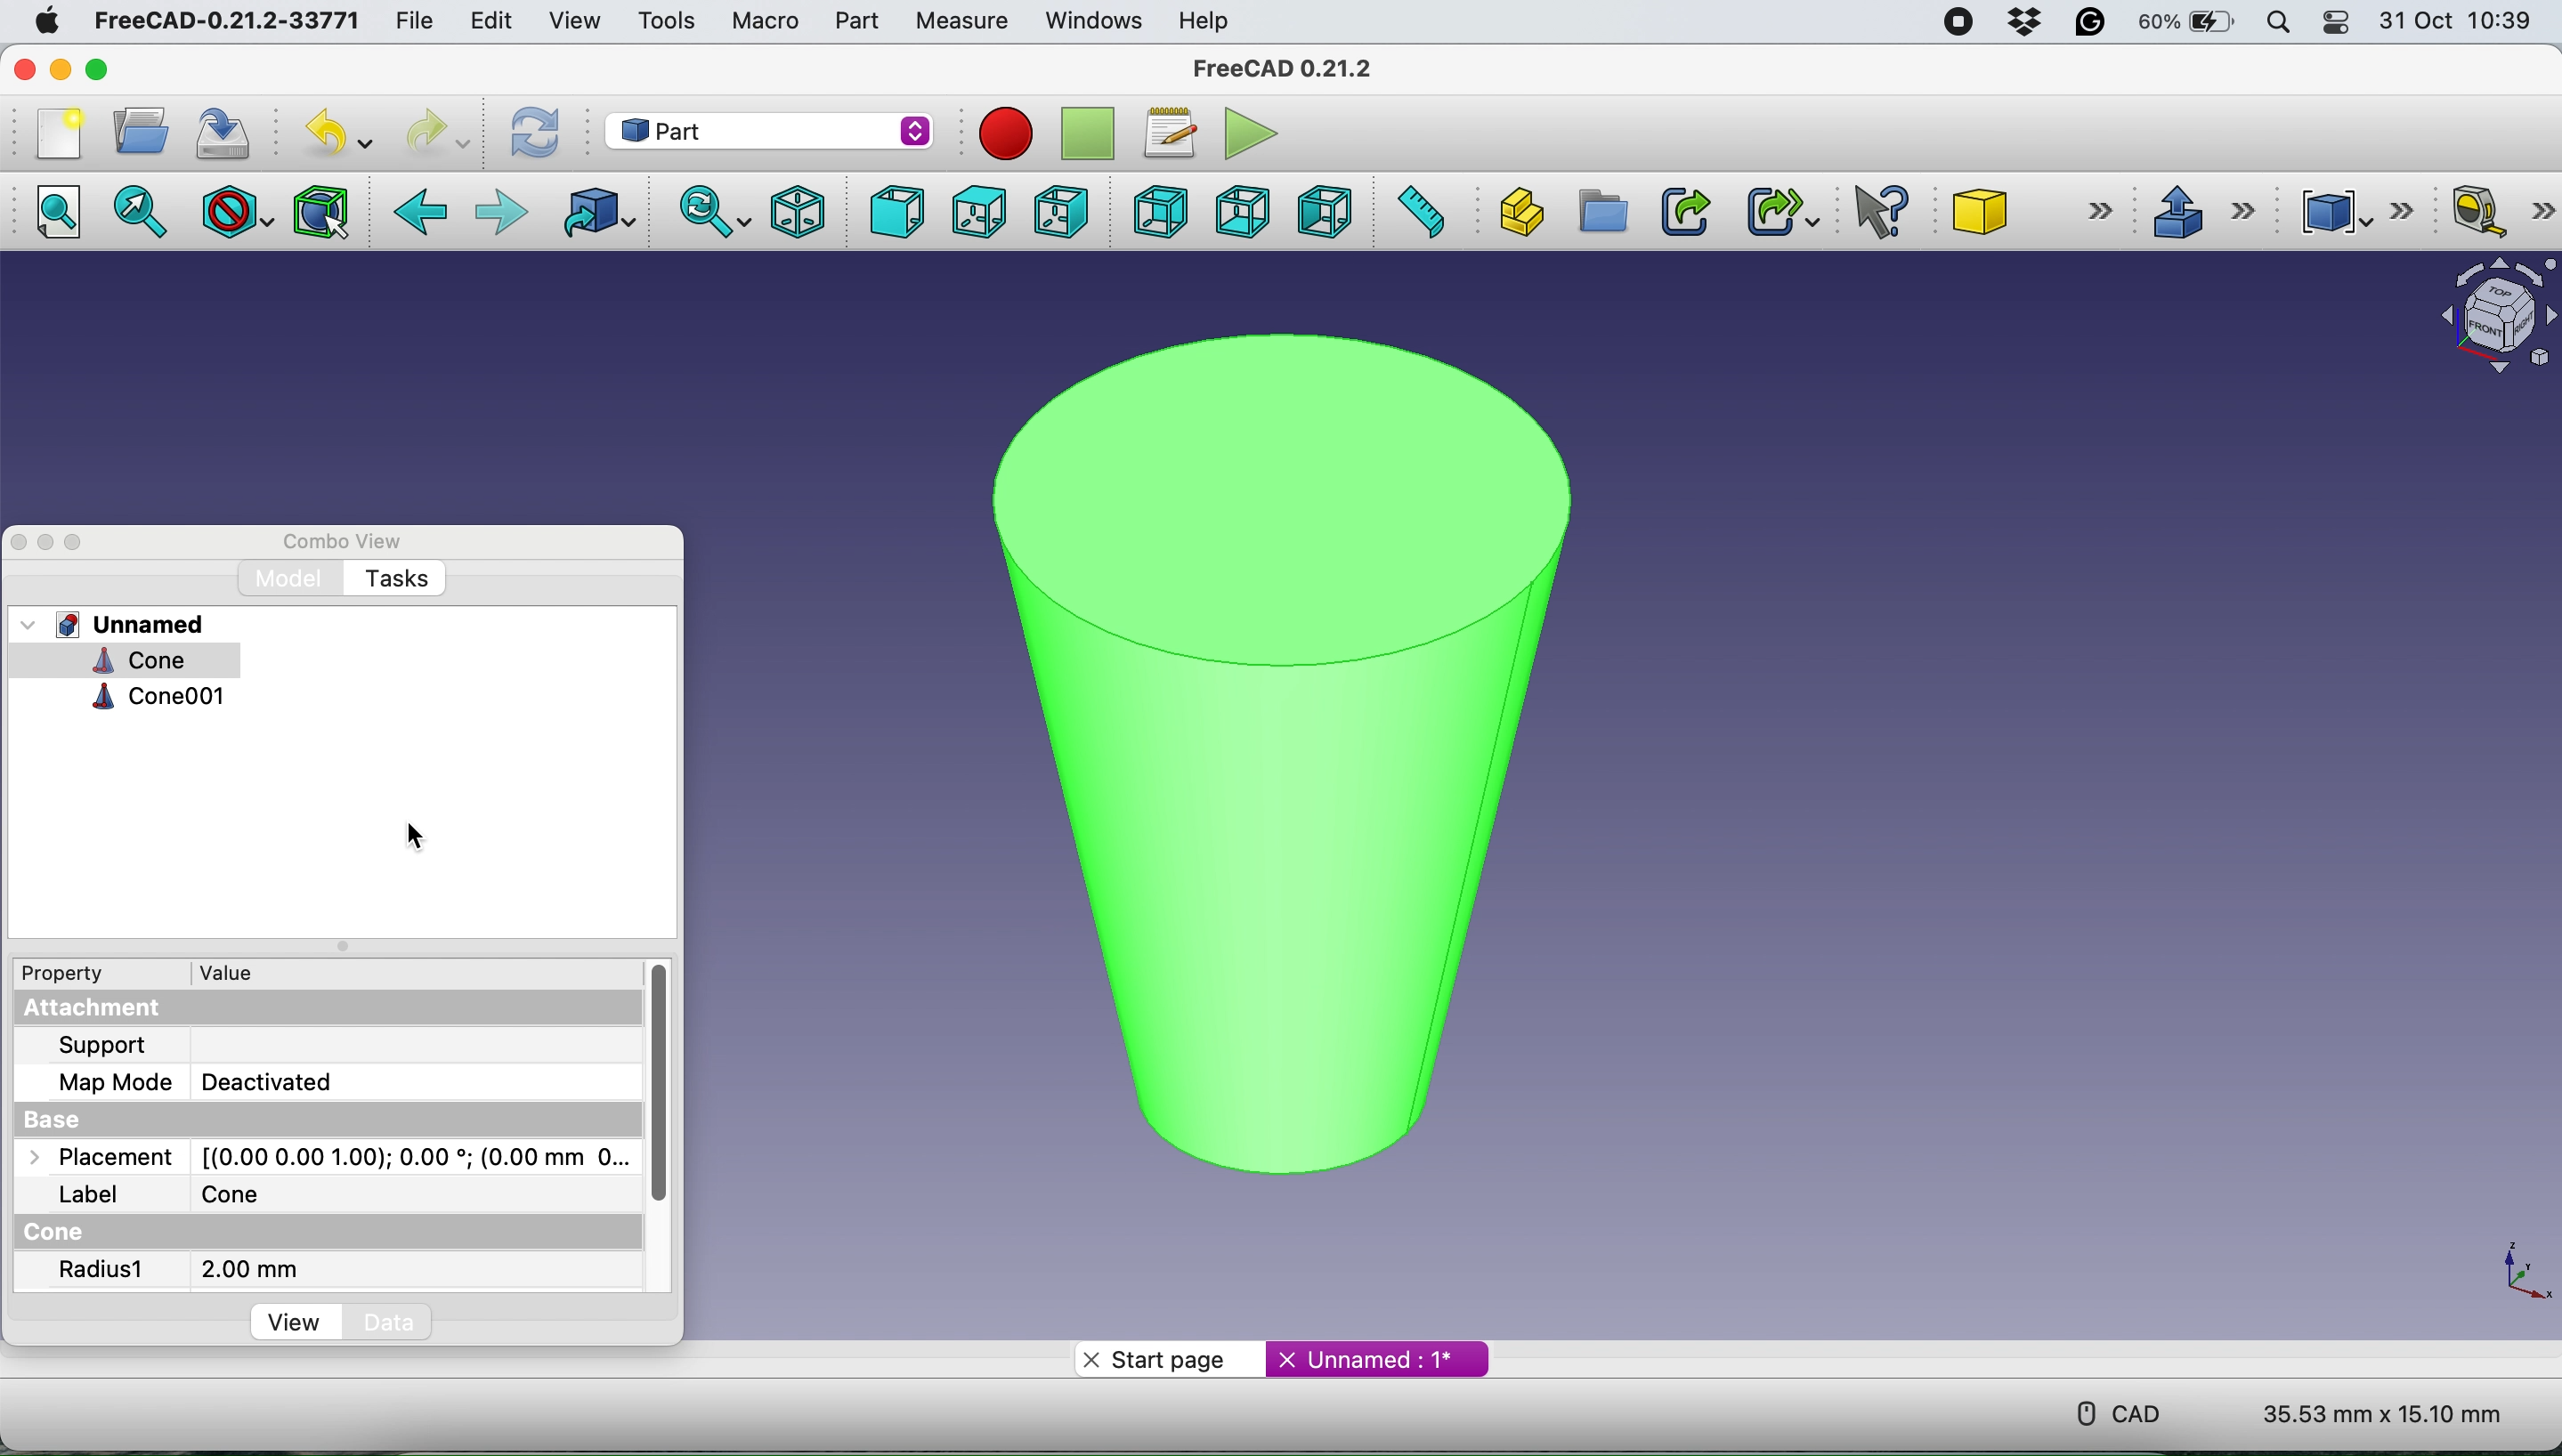 This screenshot has width=2562, height=1456. What do you see at coordinates (60, 68) in the screenshot?
I see `minimise` at bounding box center [60, 68].